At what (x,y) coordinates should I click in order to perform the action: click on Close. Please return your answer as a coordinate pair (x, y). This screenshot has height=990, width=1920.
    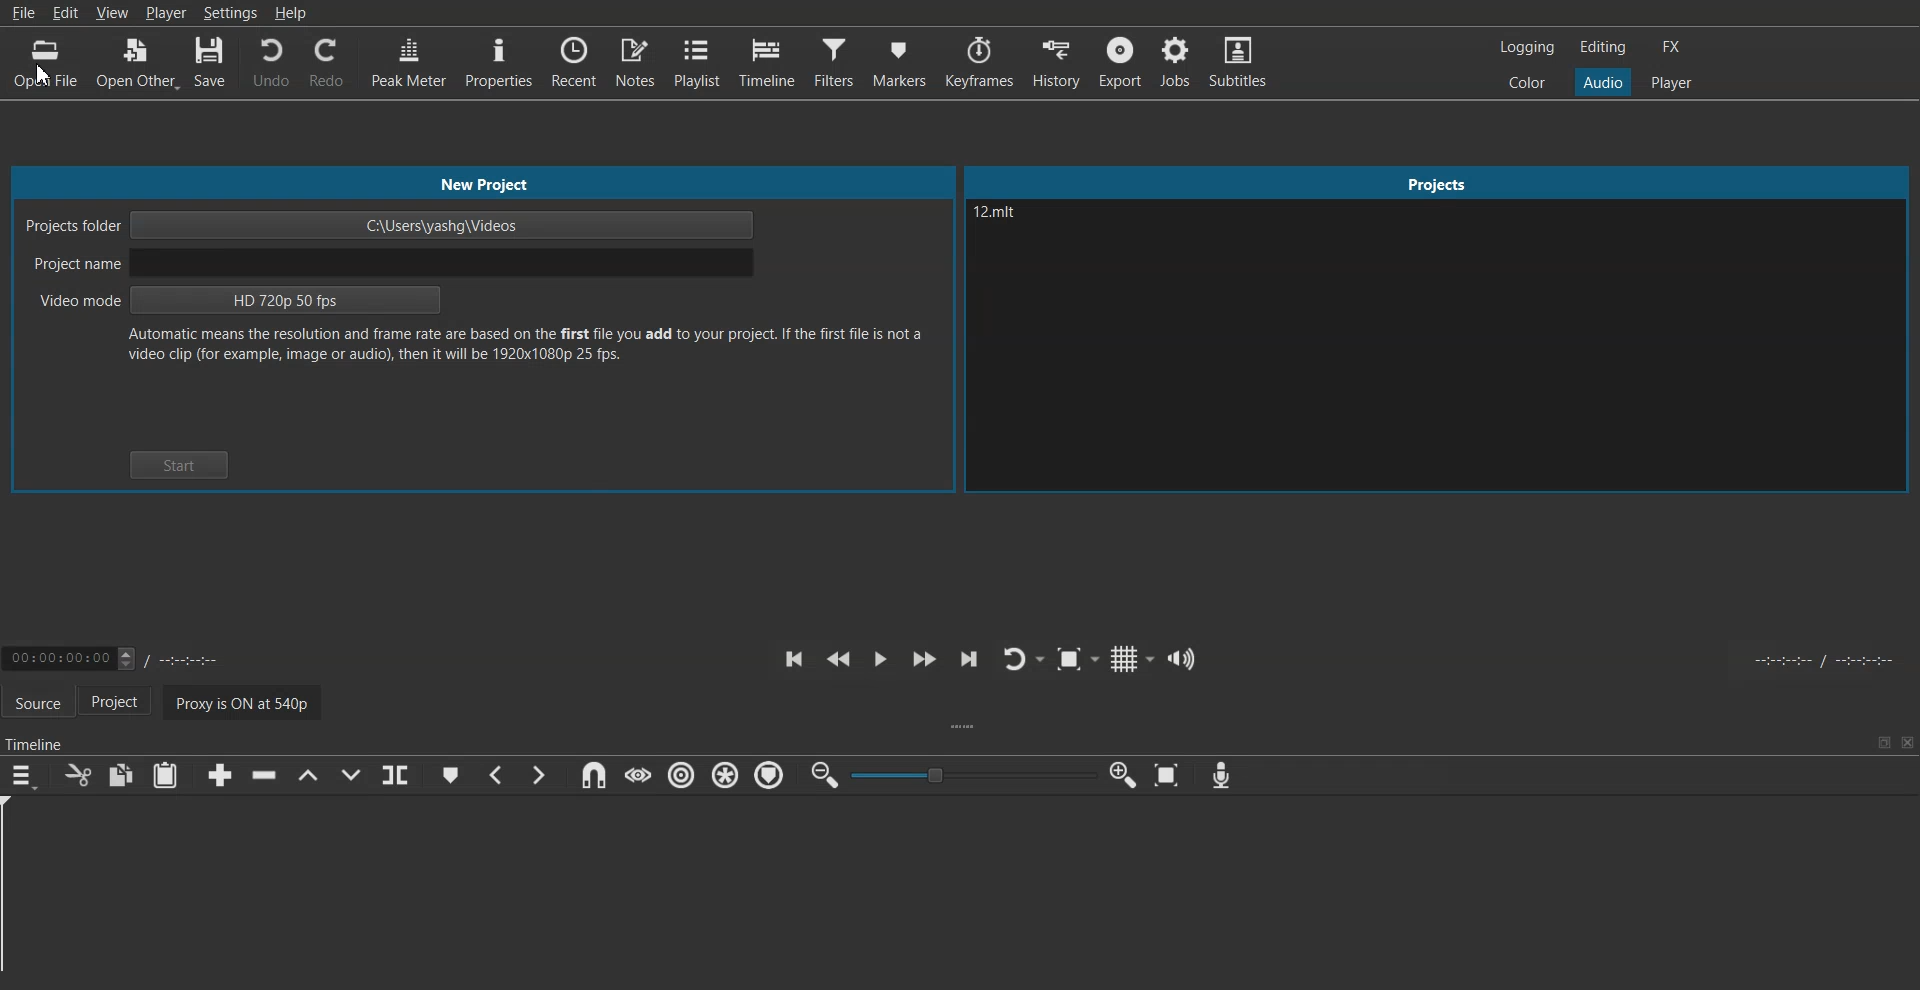
    Looking at the image, I should click on (1907, 742).